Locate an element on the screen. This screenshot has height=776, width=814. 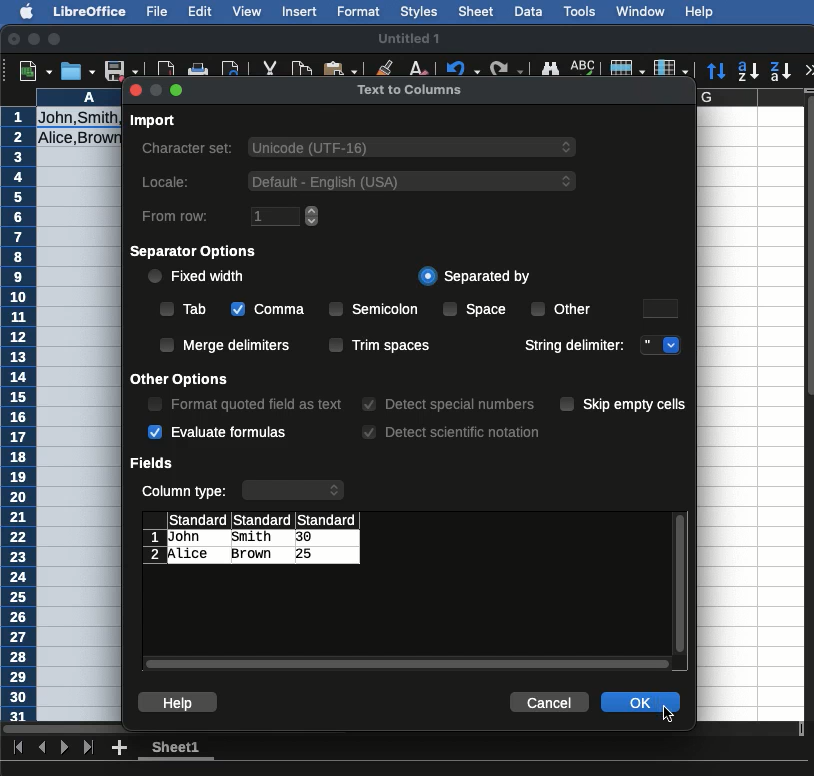
Other options is located at coordinates (183, 380).